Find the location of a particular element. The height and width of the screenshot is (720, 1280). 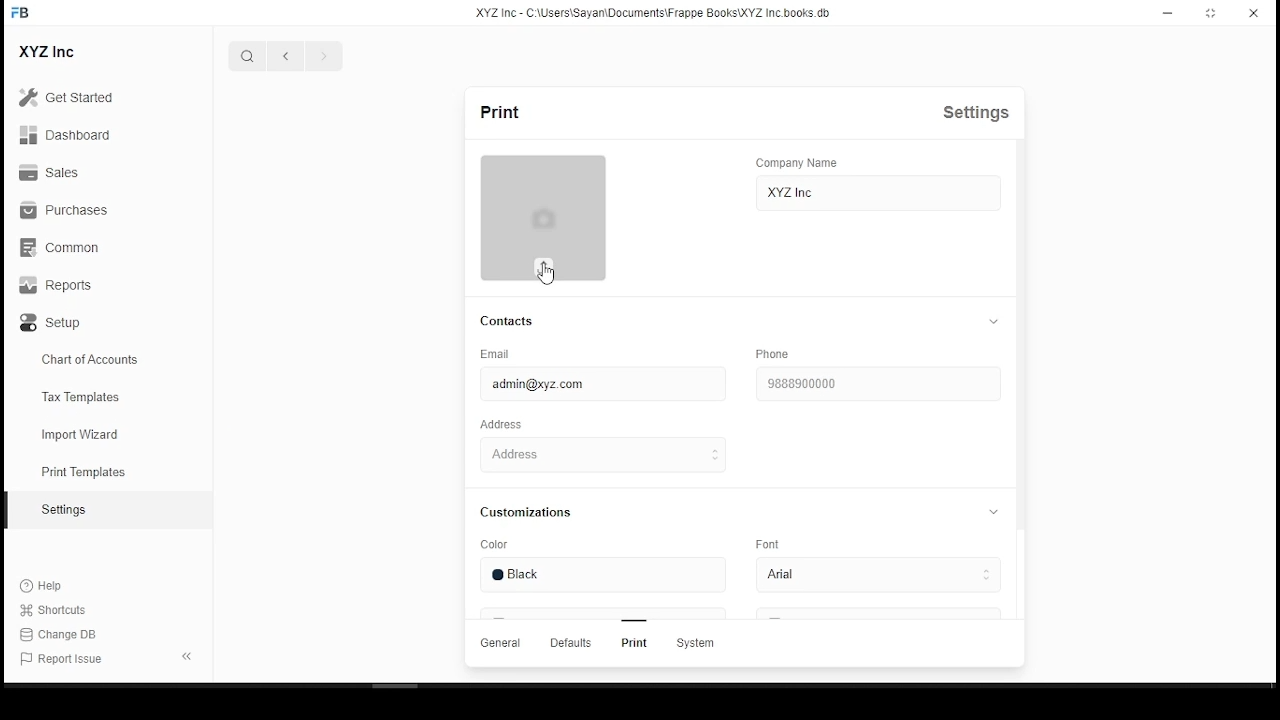

contacts is located at coordinates (512, 322).